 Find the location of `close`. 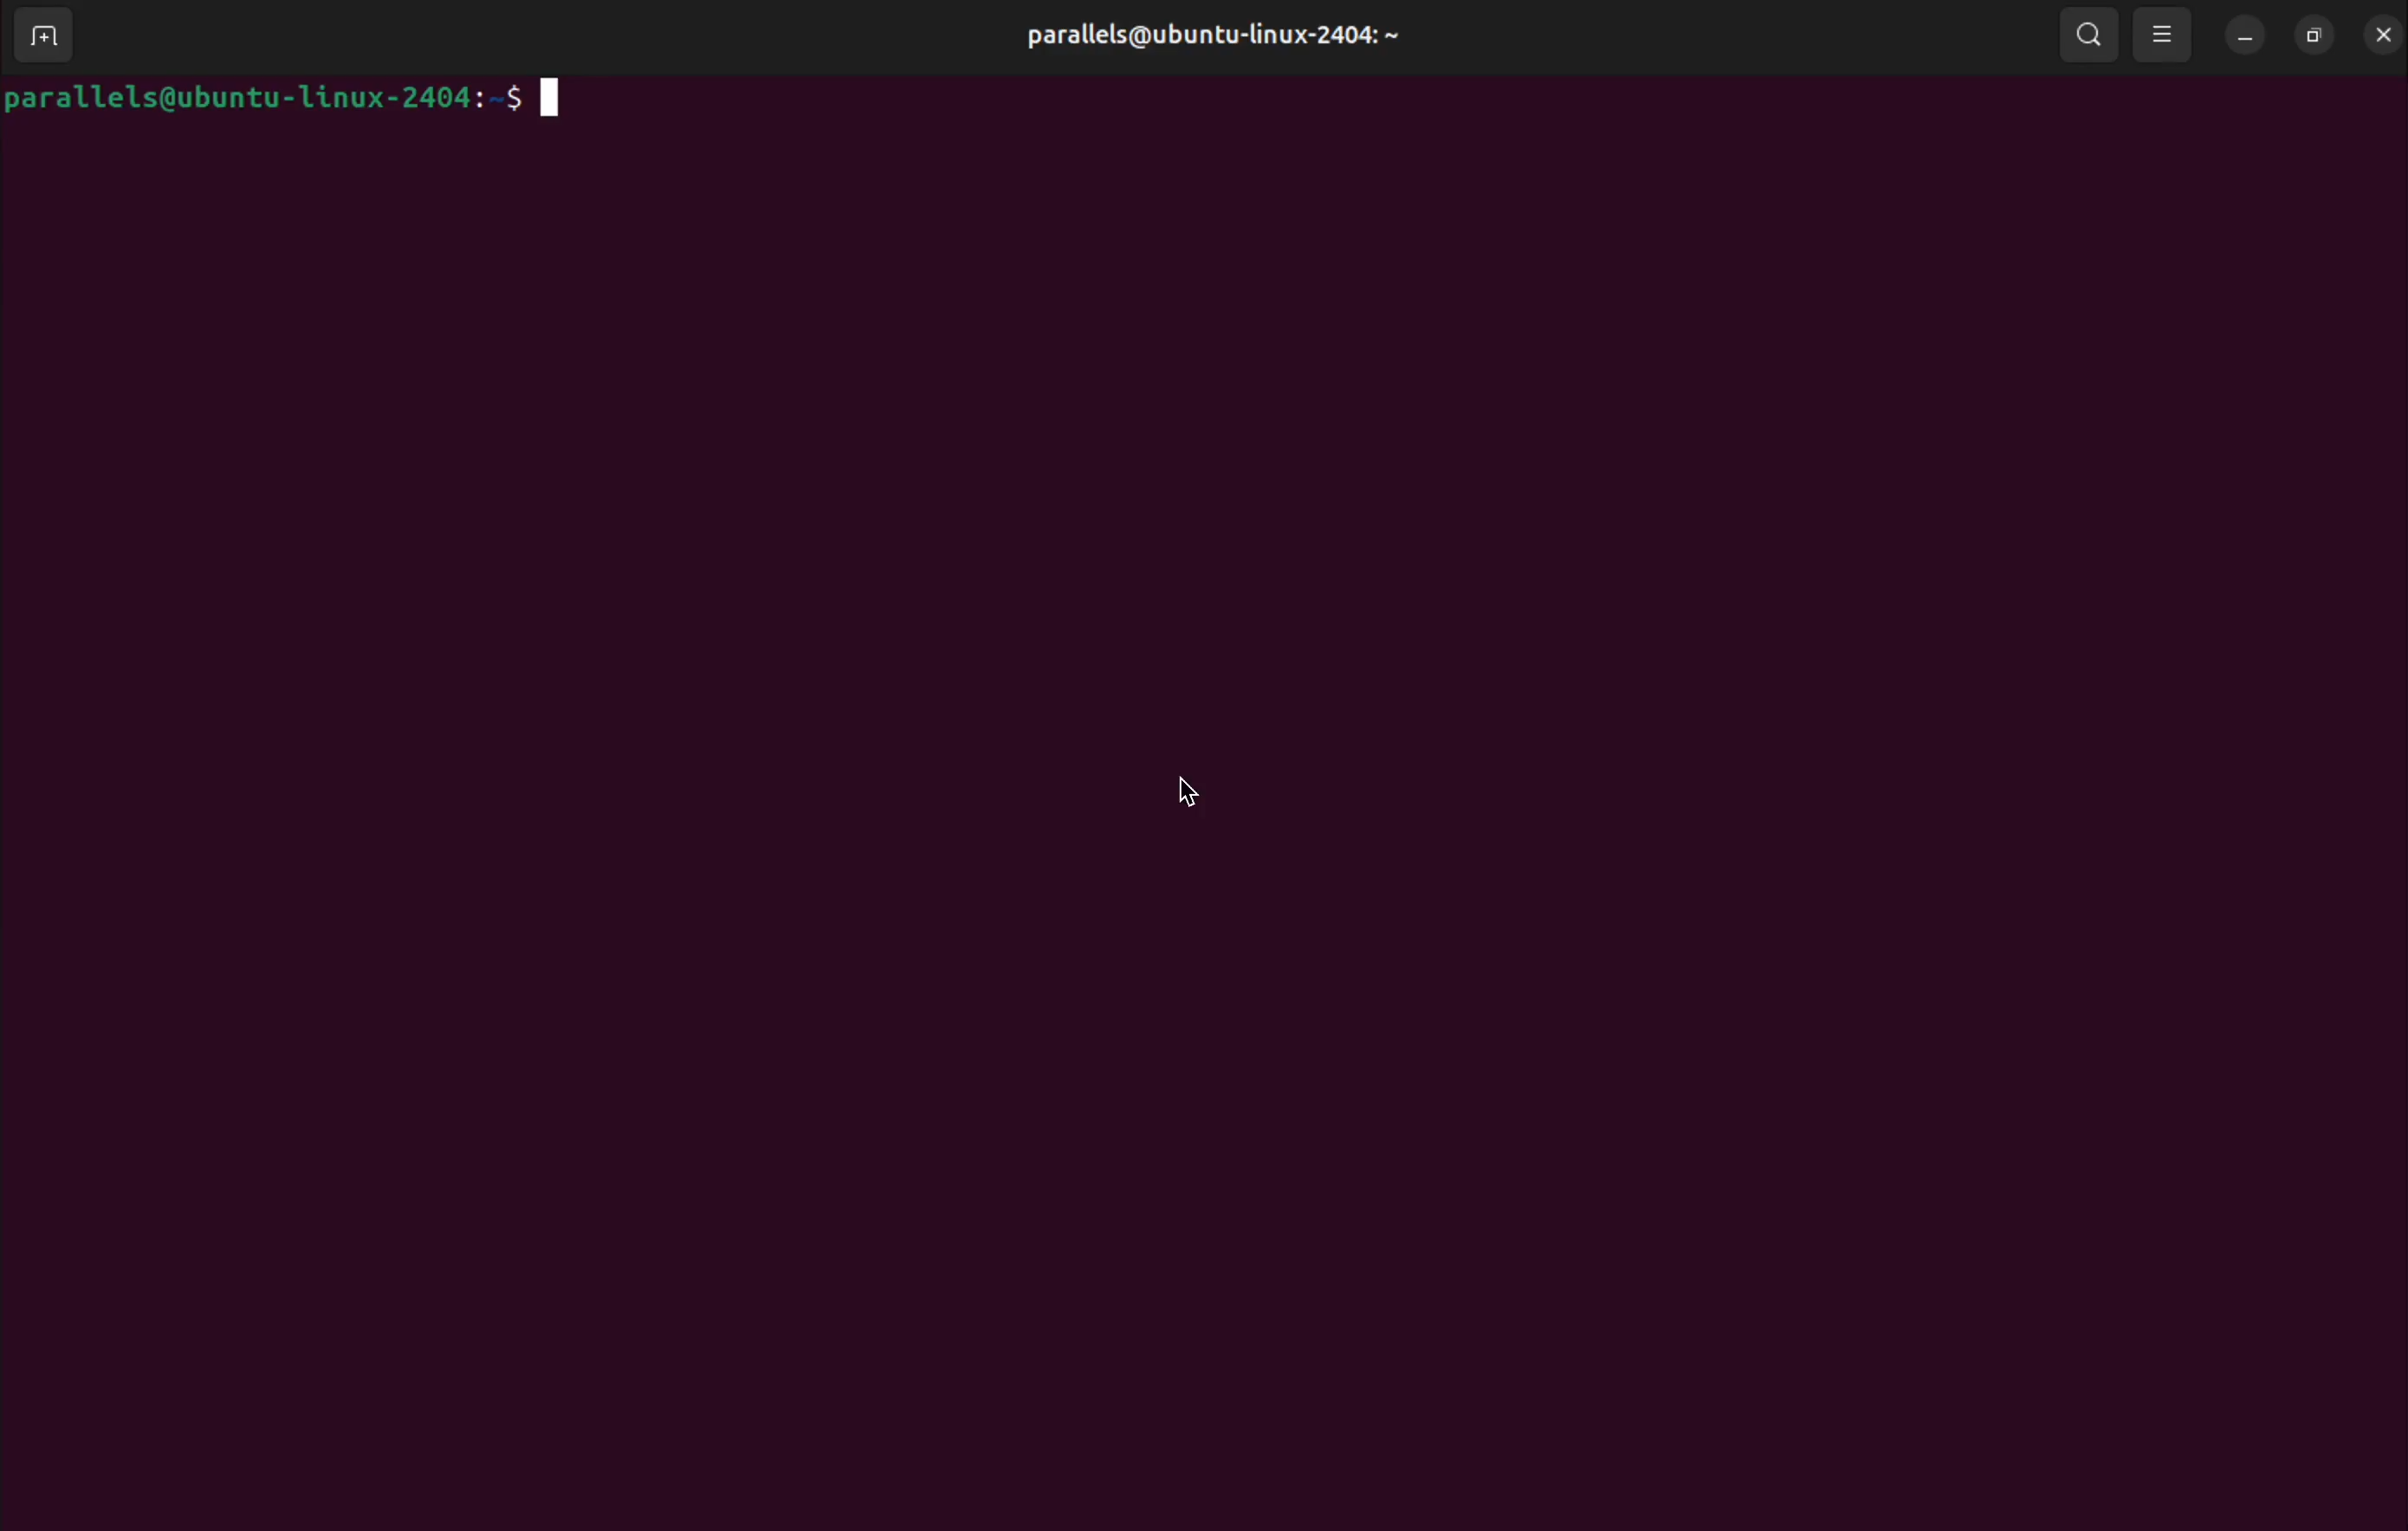

close is located at coordinates (2380, 33).